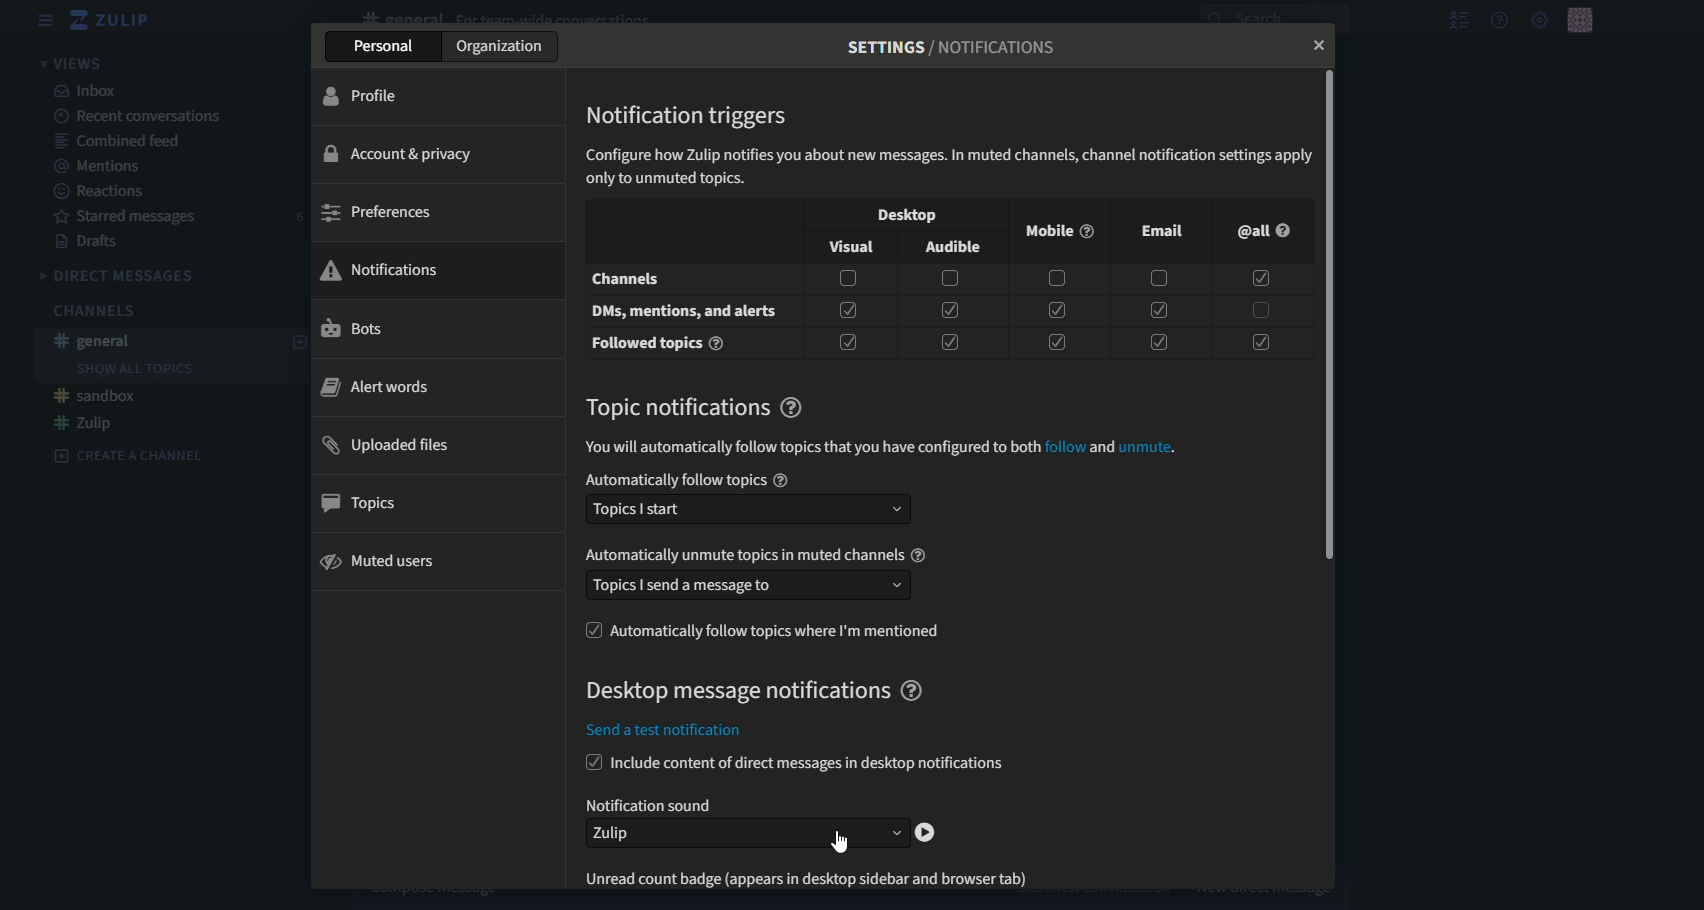 This screenshot has height=910, width=1704. I want to click on text, so click(665, 732).